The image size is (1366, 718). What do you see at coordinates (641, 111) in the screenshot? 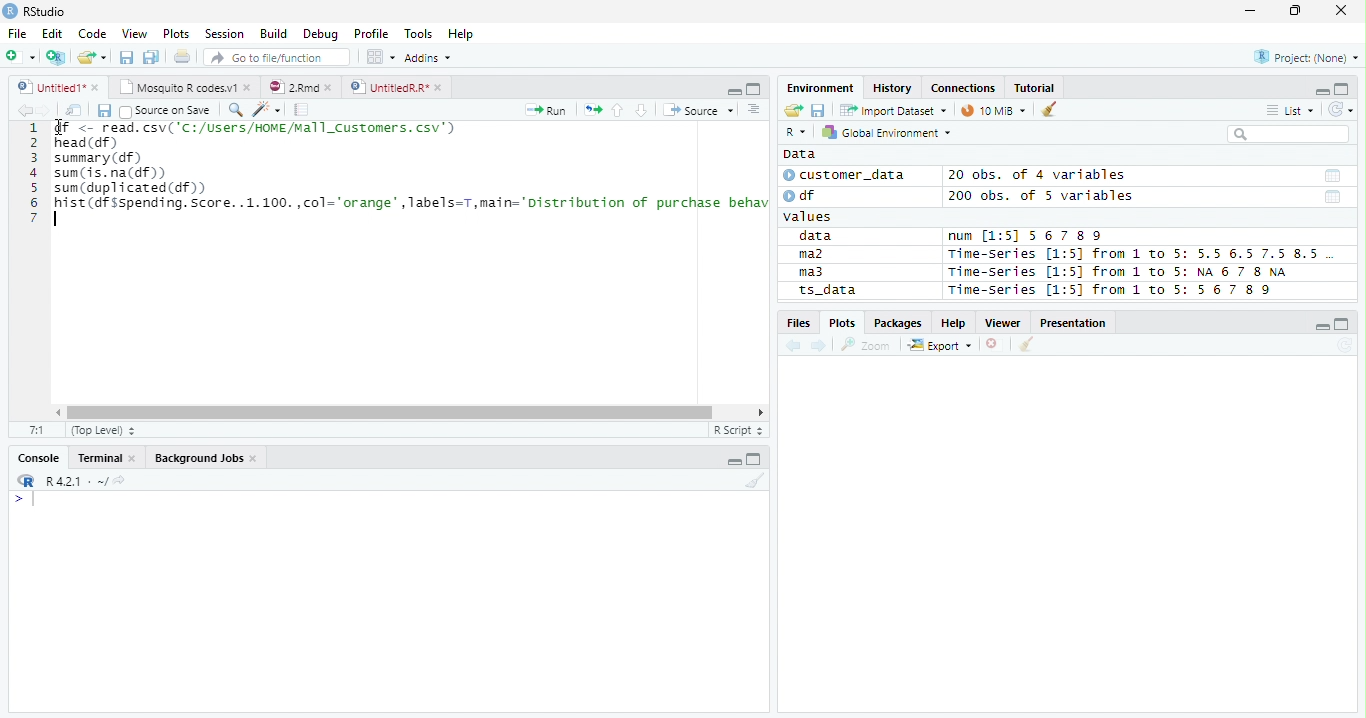
I see `Down` at bounding box center [641, 111].